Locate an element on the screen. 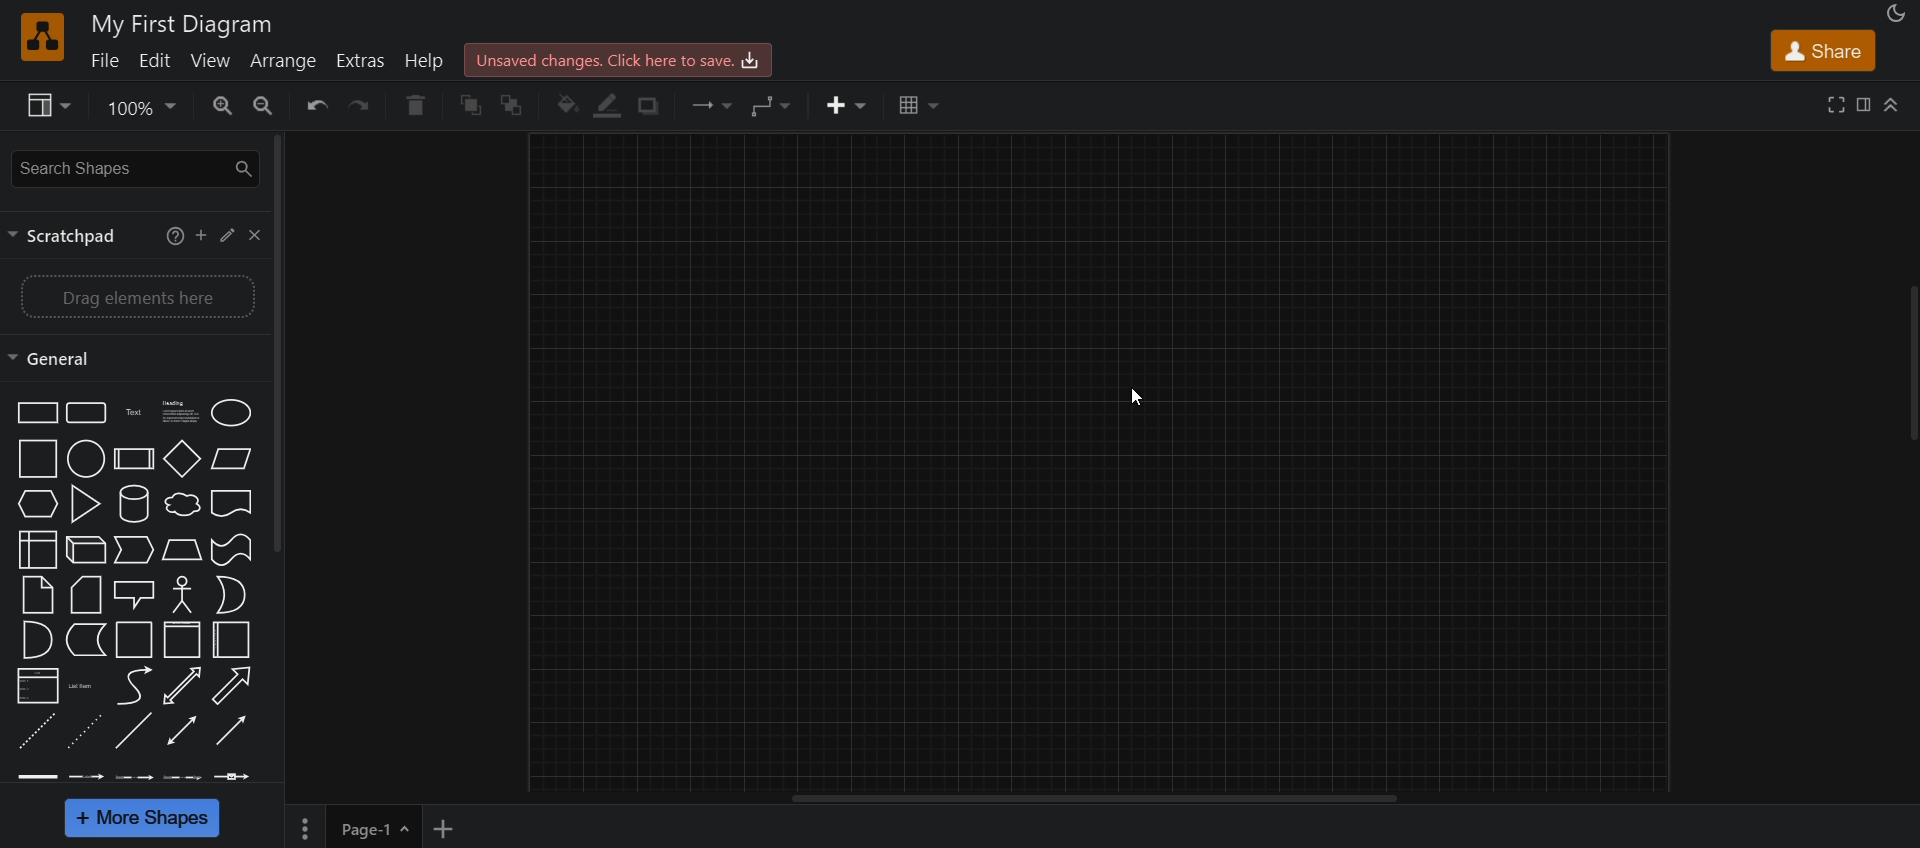 The image size is (1920, 848). arrange is located at coordinates (284, 61).